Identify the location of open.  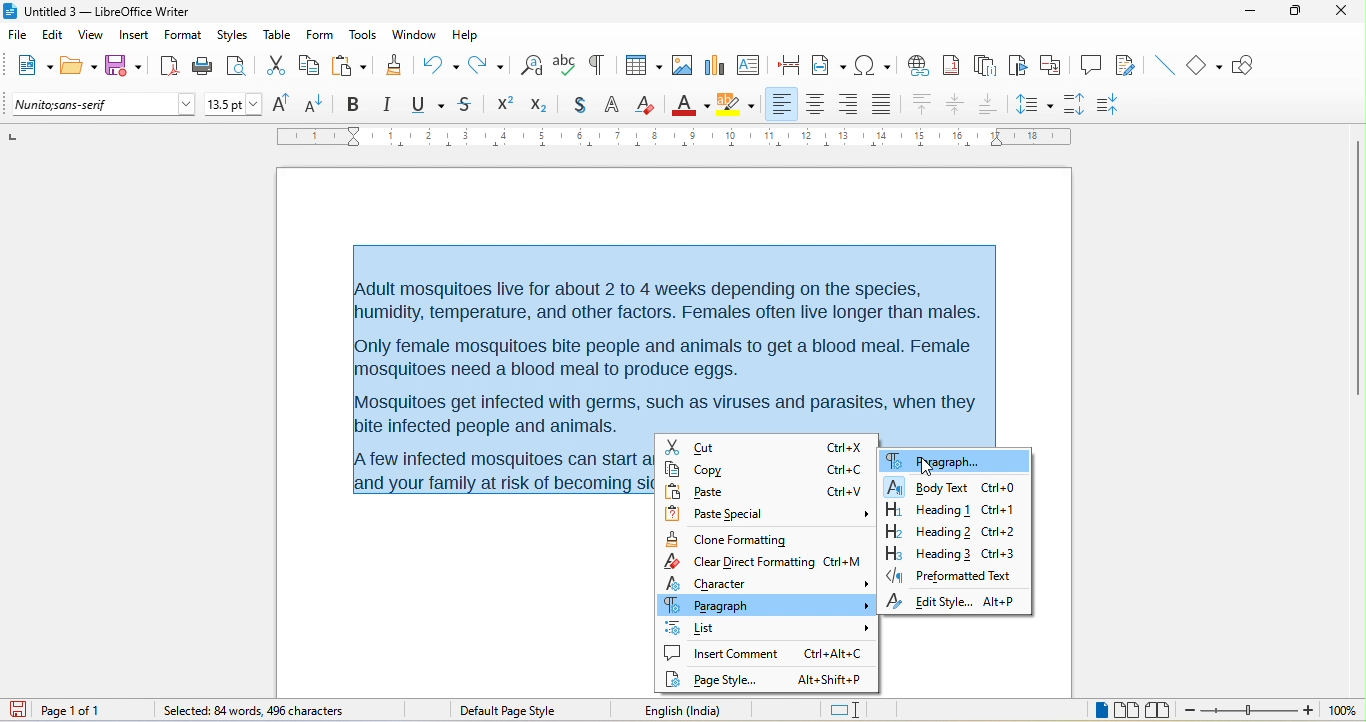
(79, 67).